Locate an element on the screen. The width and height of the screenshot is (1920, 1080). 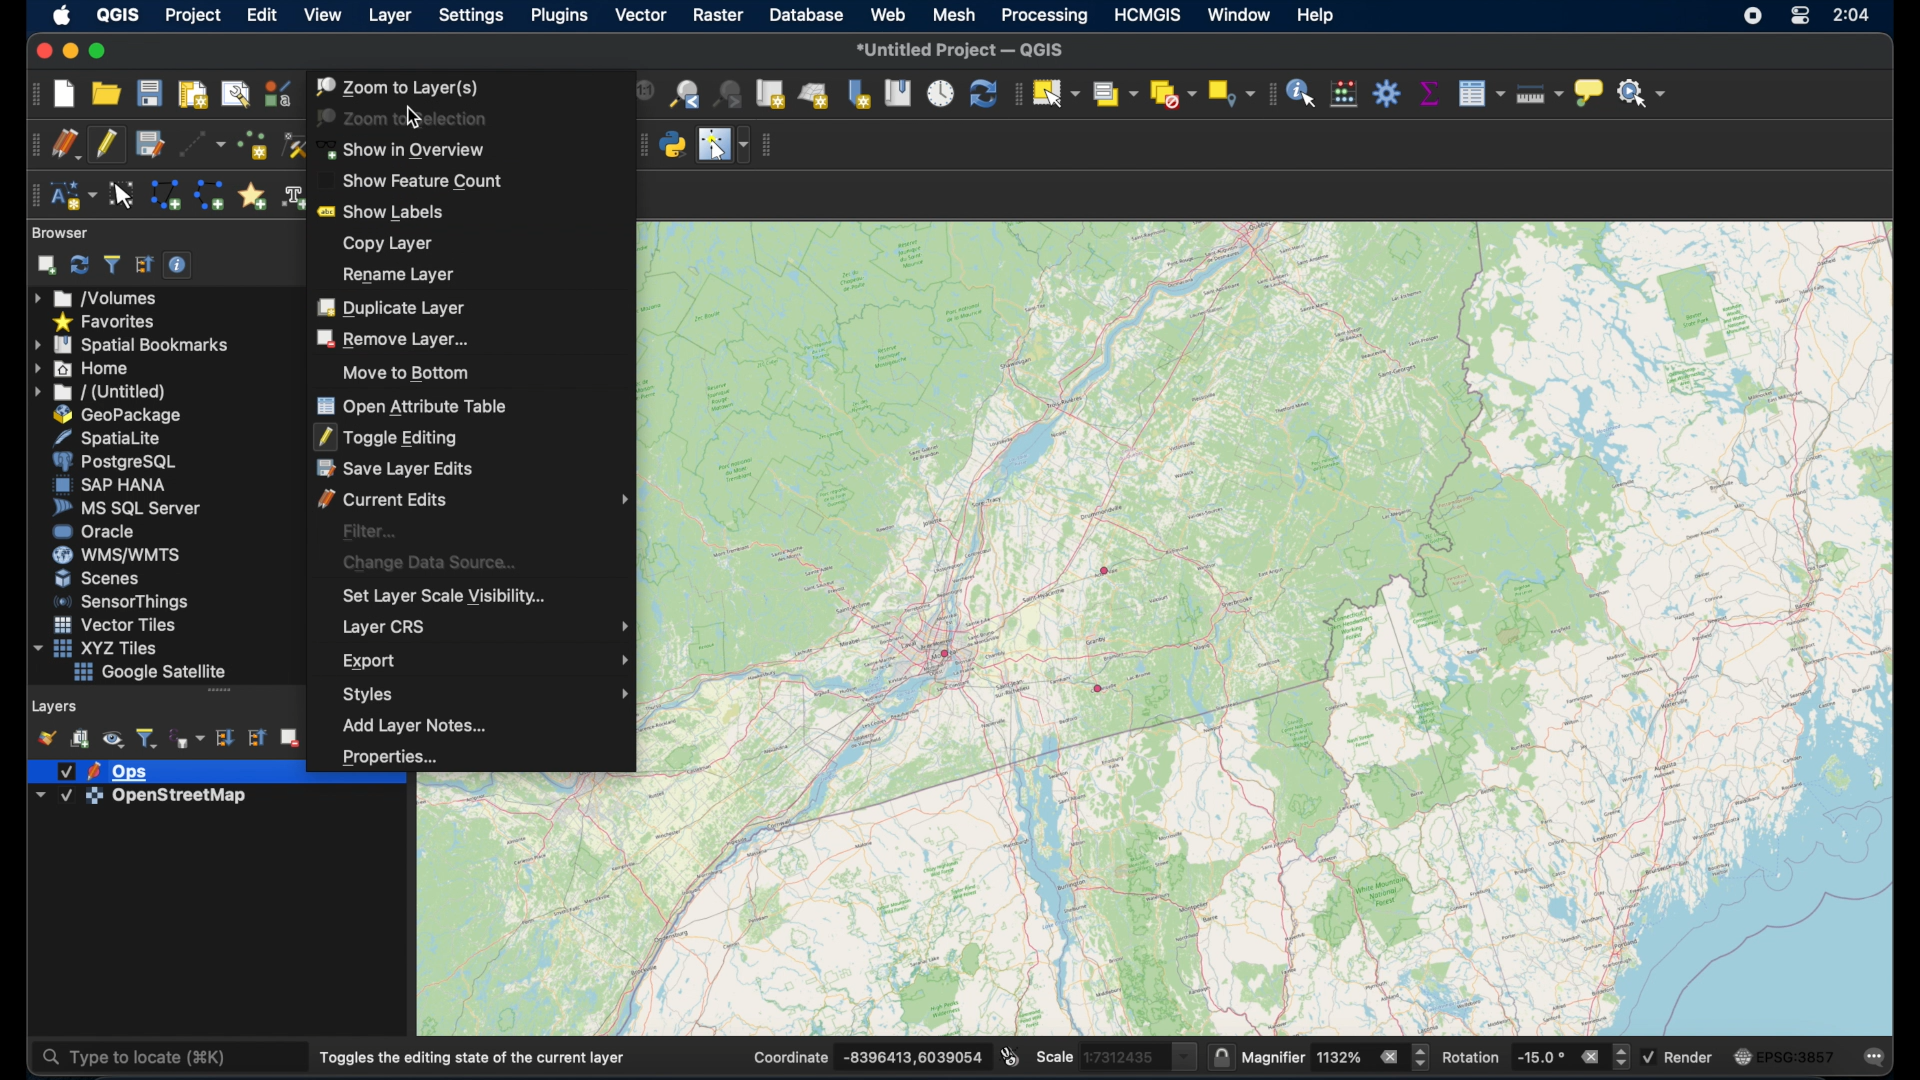
collapse all is located at coordinates (256, 737).